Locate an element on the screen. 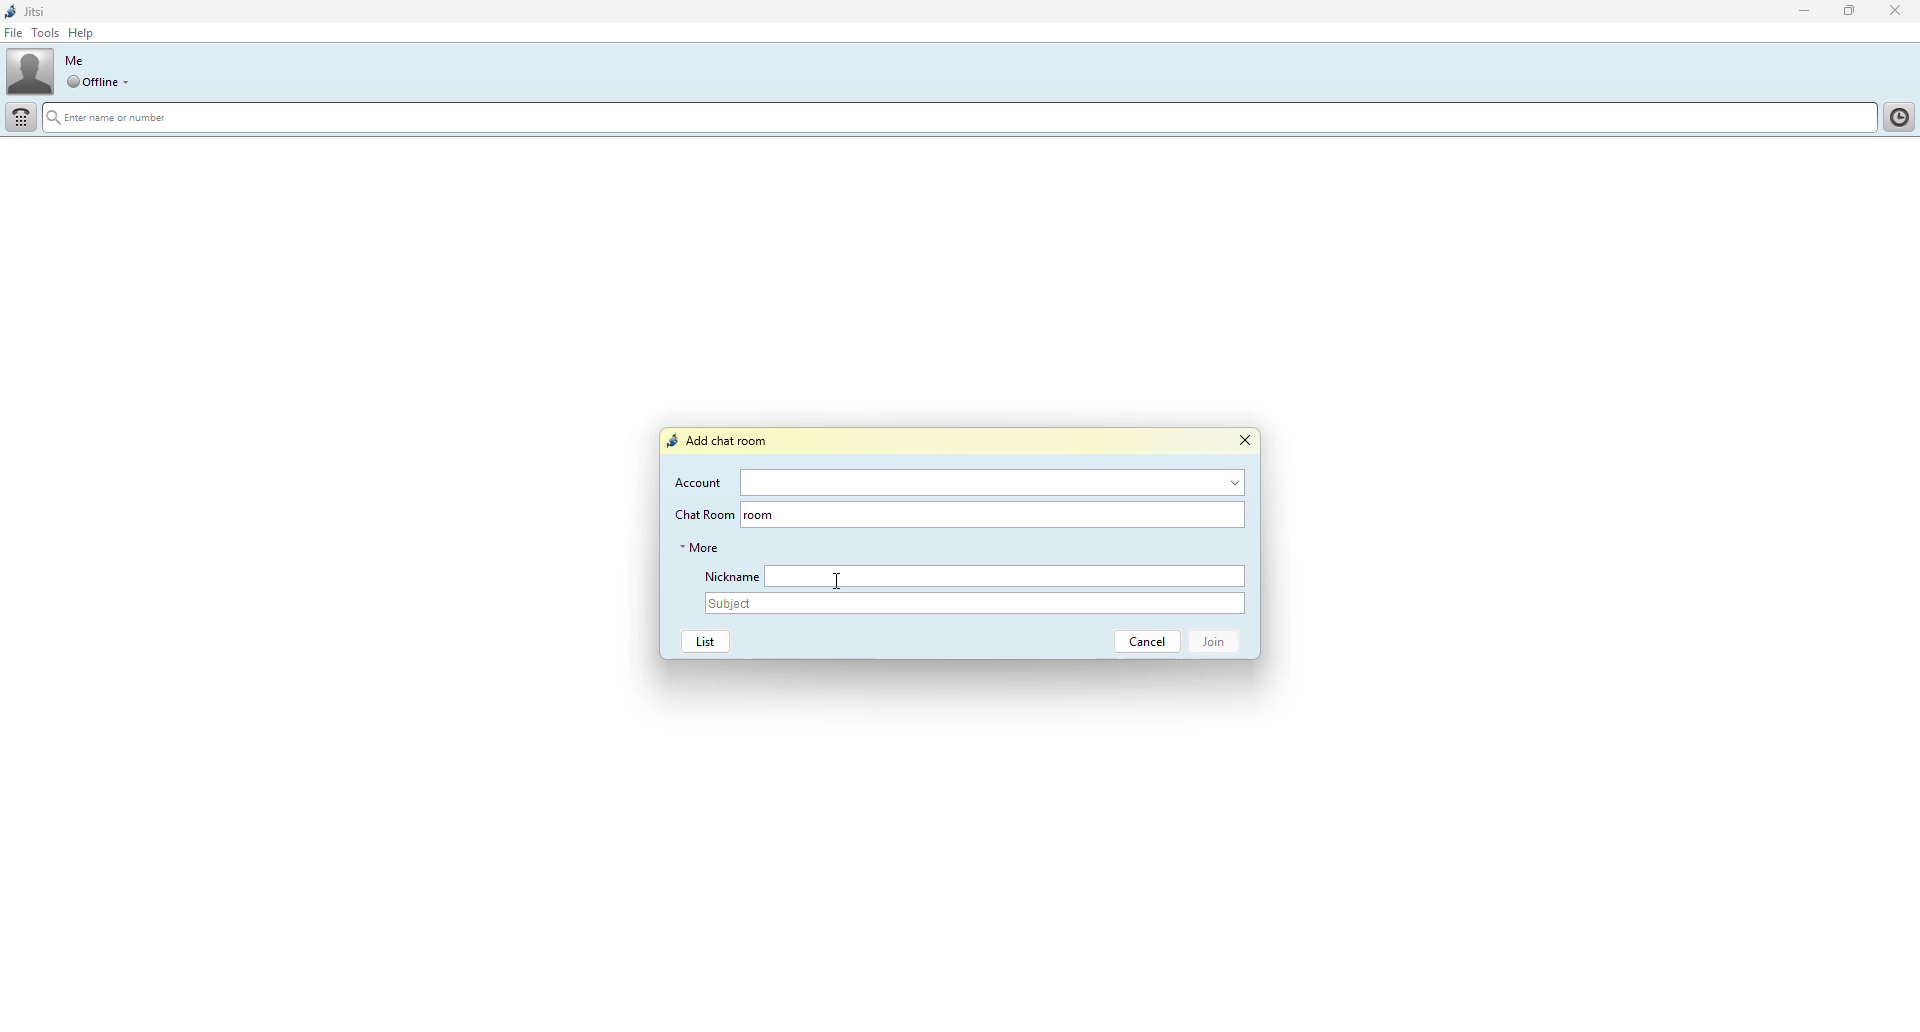 The image size is (1920, 1032). subject is located at coordinates (976, 604).